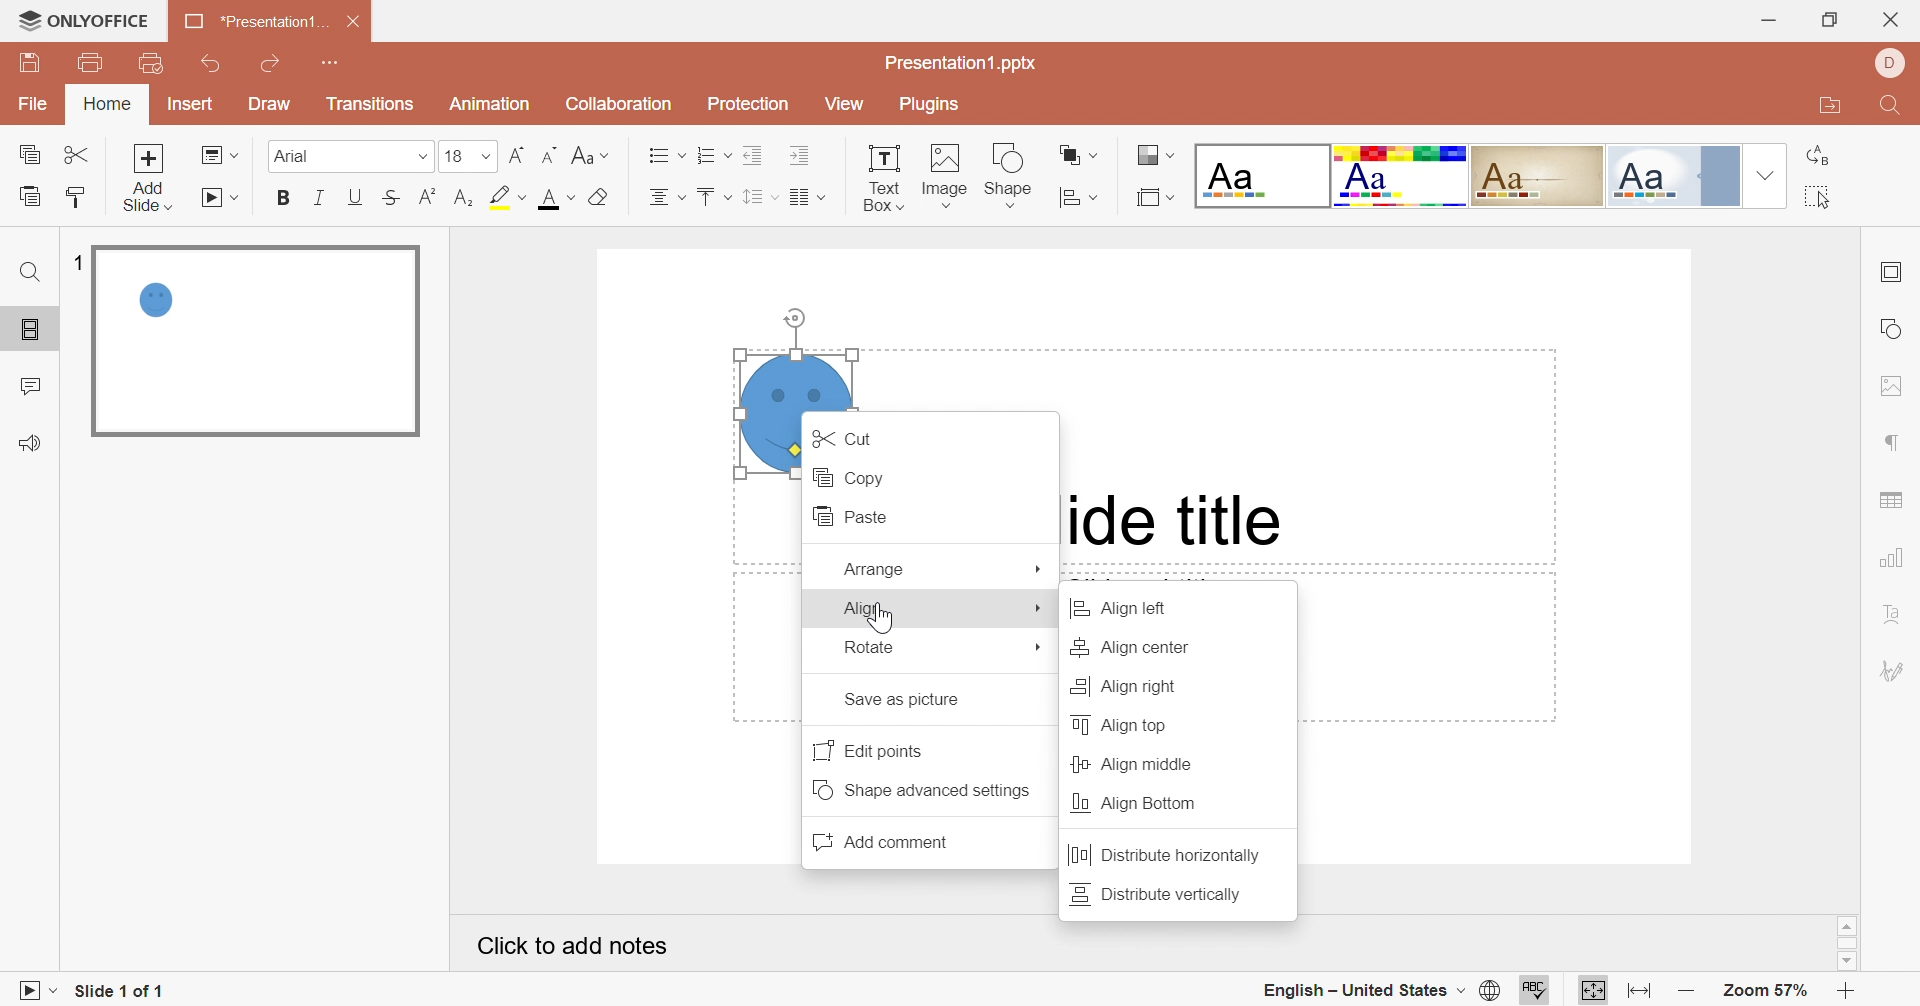 The height and width of the screenshot is (1006, 1920). What do you see at coordinates (488, 109) in the screenshot?
I see `Animation` at bounding box center [488, 109].